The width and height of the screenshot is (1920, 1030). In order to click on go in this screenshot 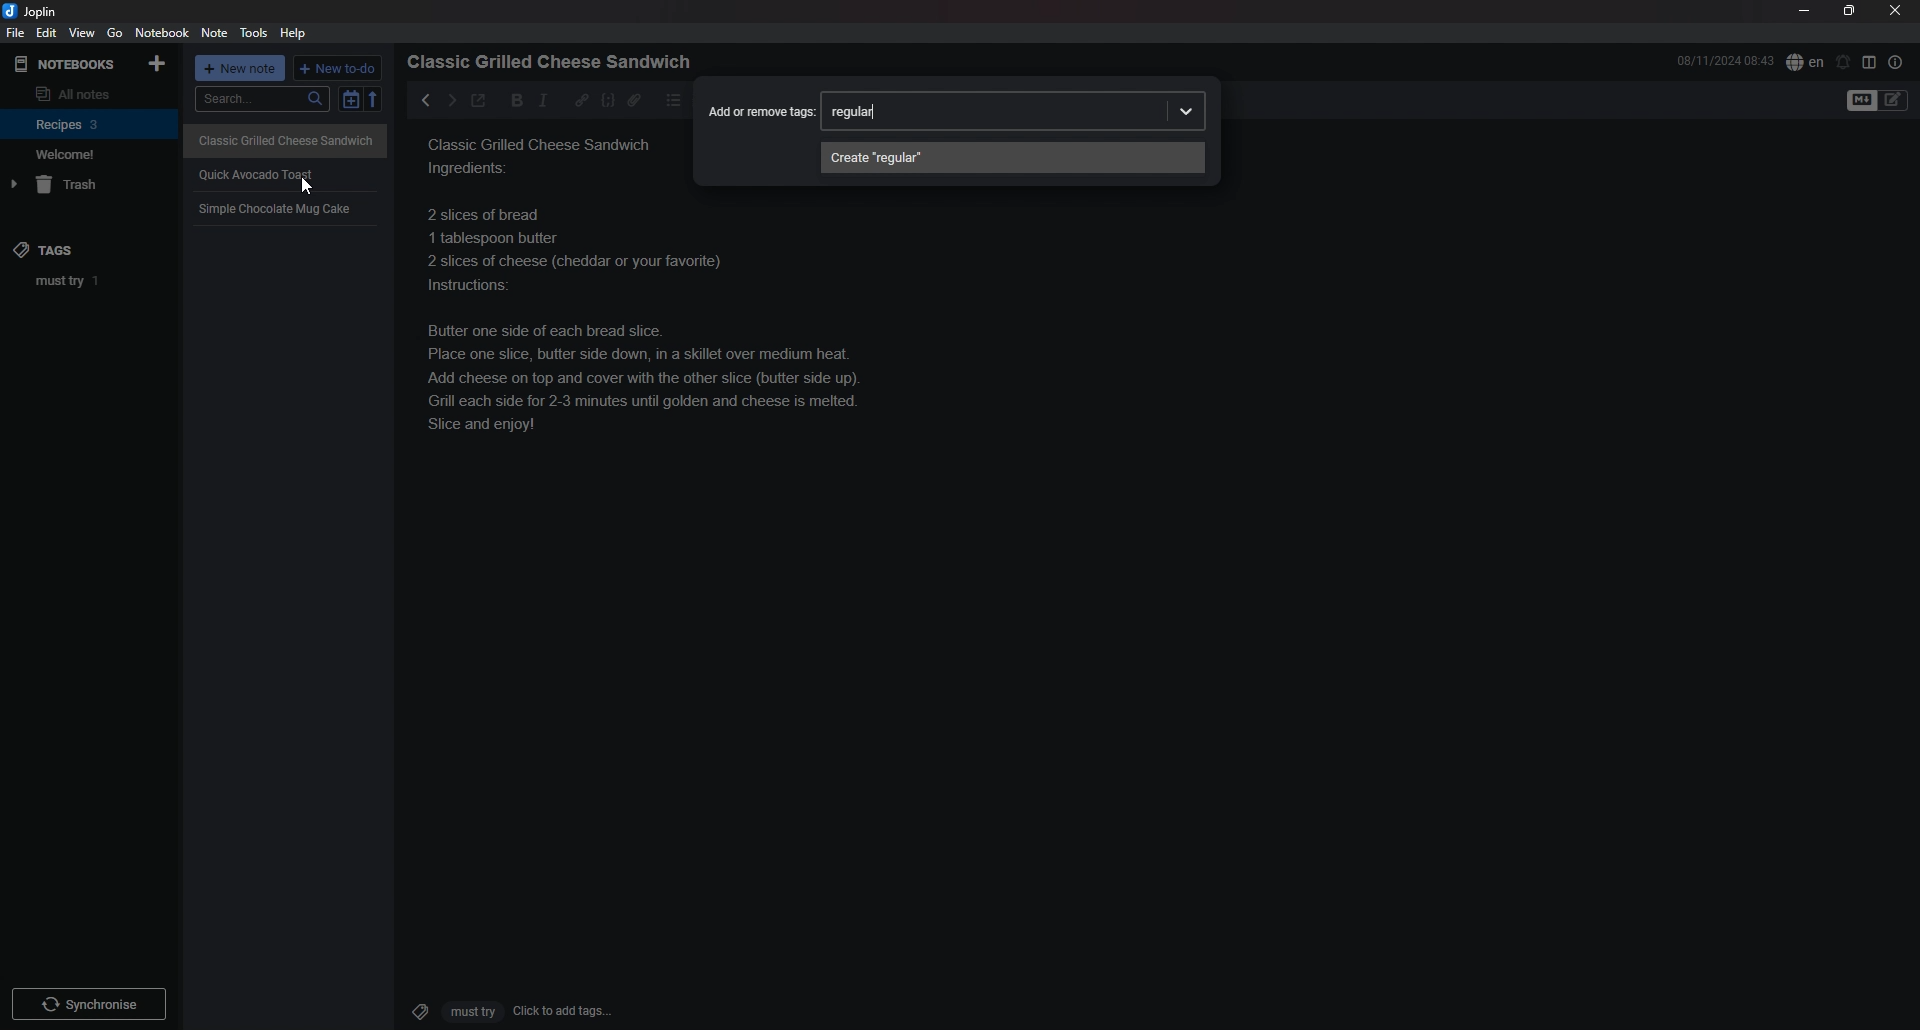, I will do `click(116, 32)`.